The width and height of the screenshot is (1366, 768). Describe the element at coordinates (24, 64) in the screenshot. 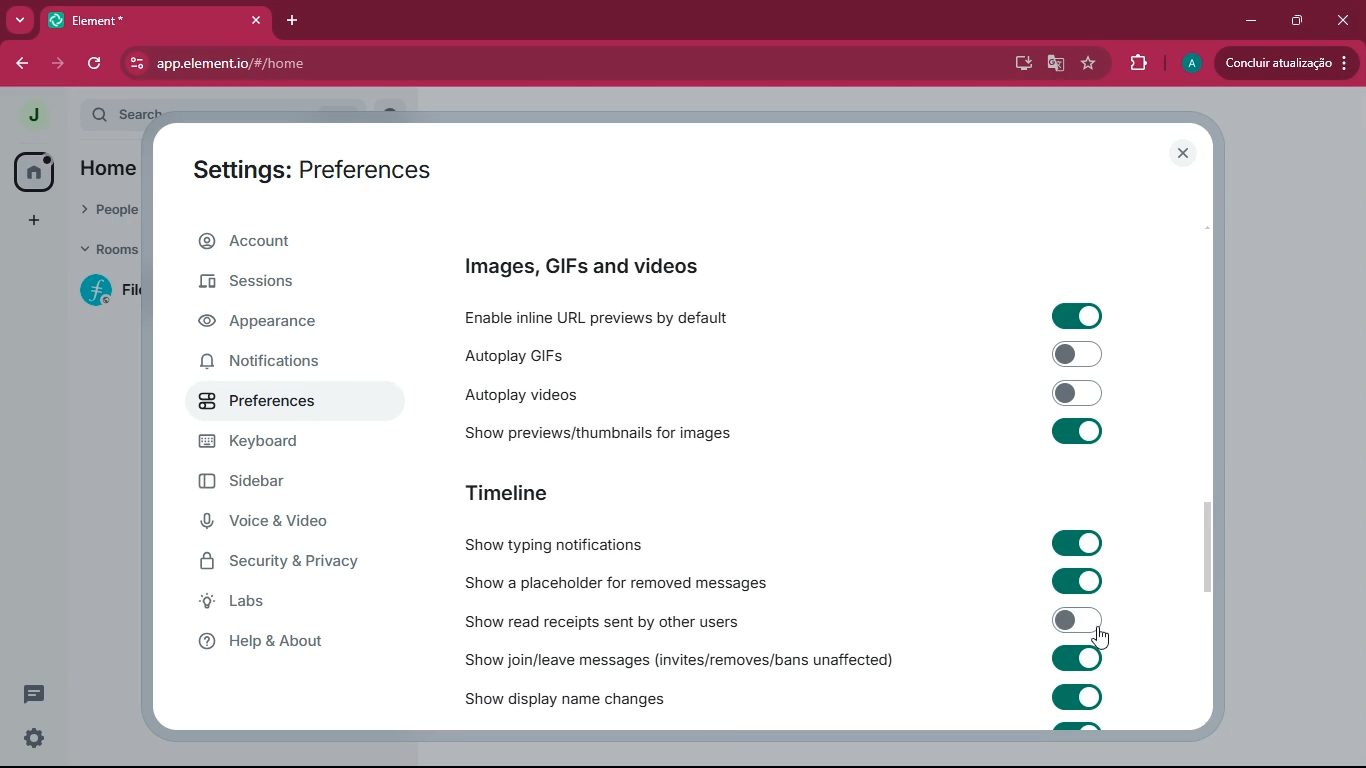

I see `back` at that location.